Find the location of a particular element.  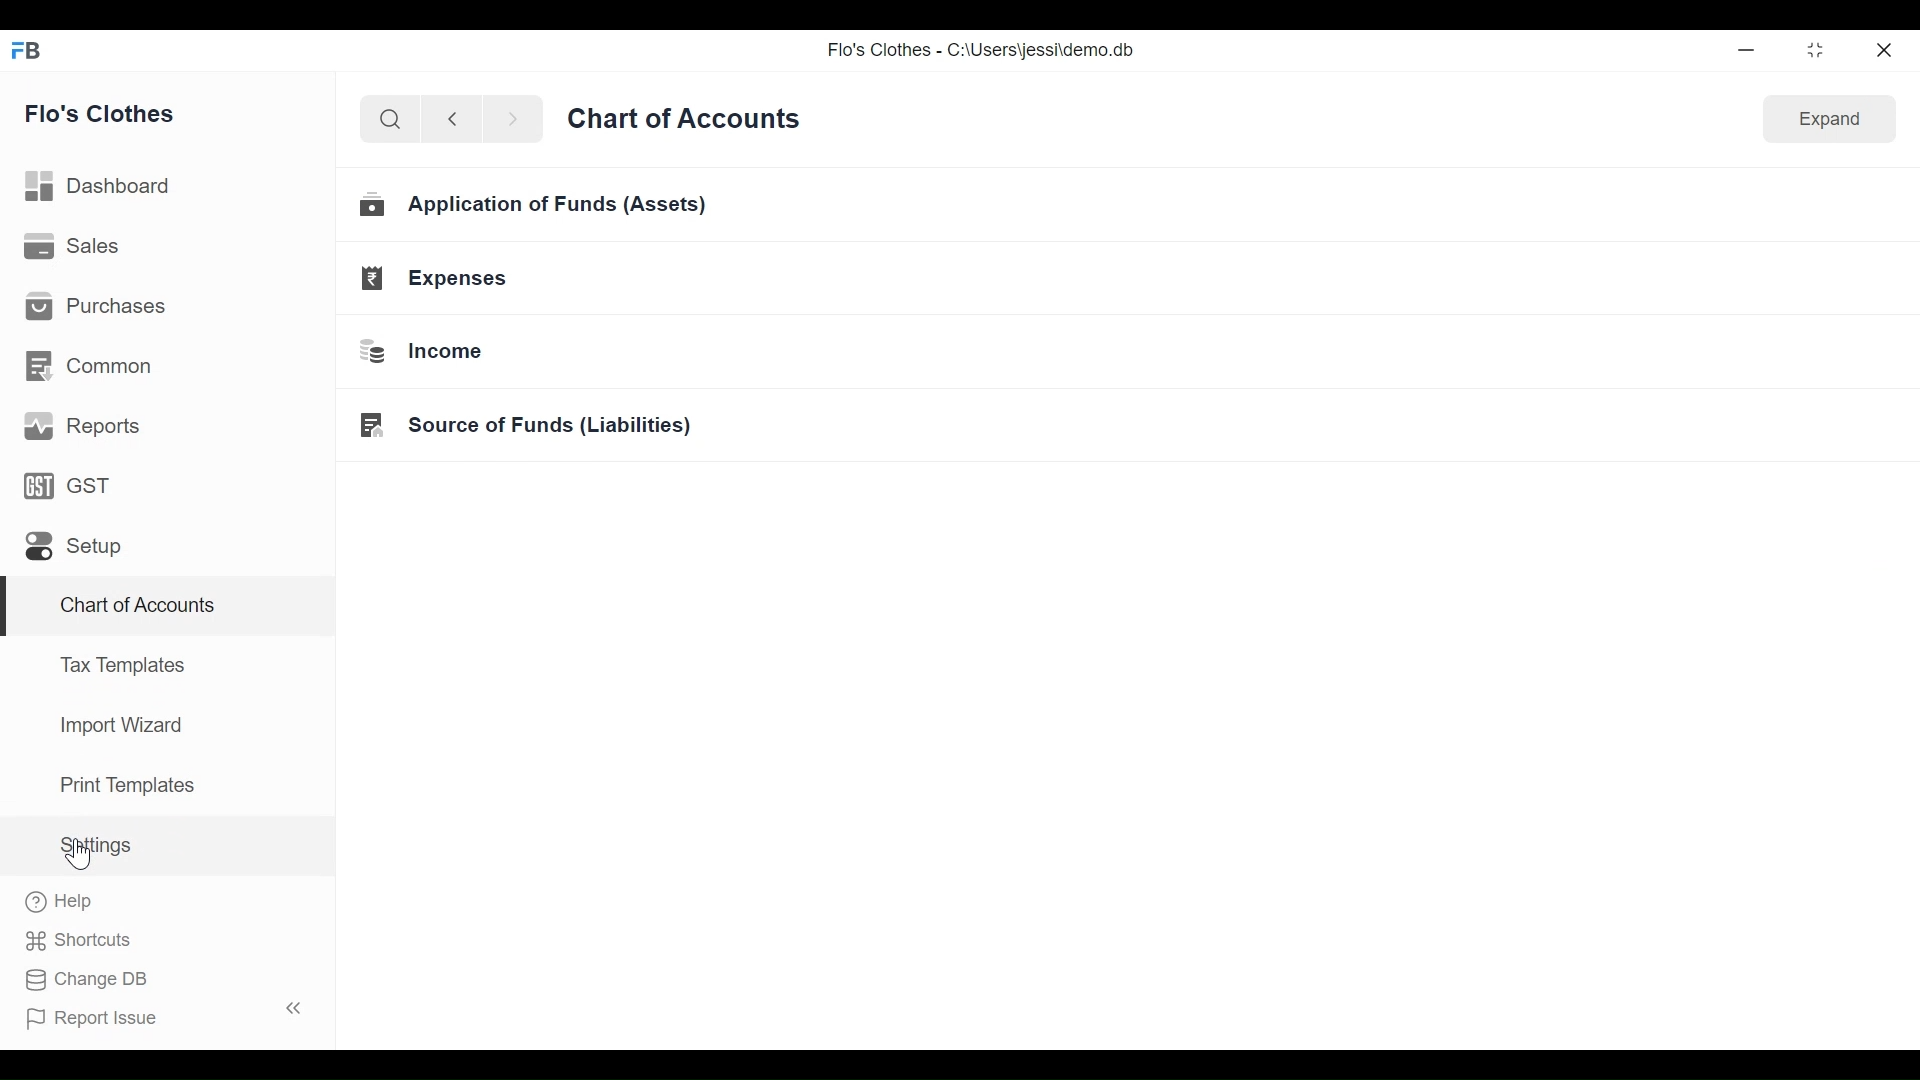

Setup is located at coordinates (76, 546).